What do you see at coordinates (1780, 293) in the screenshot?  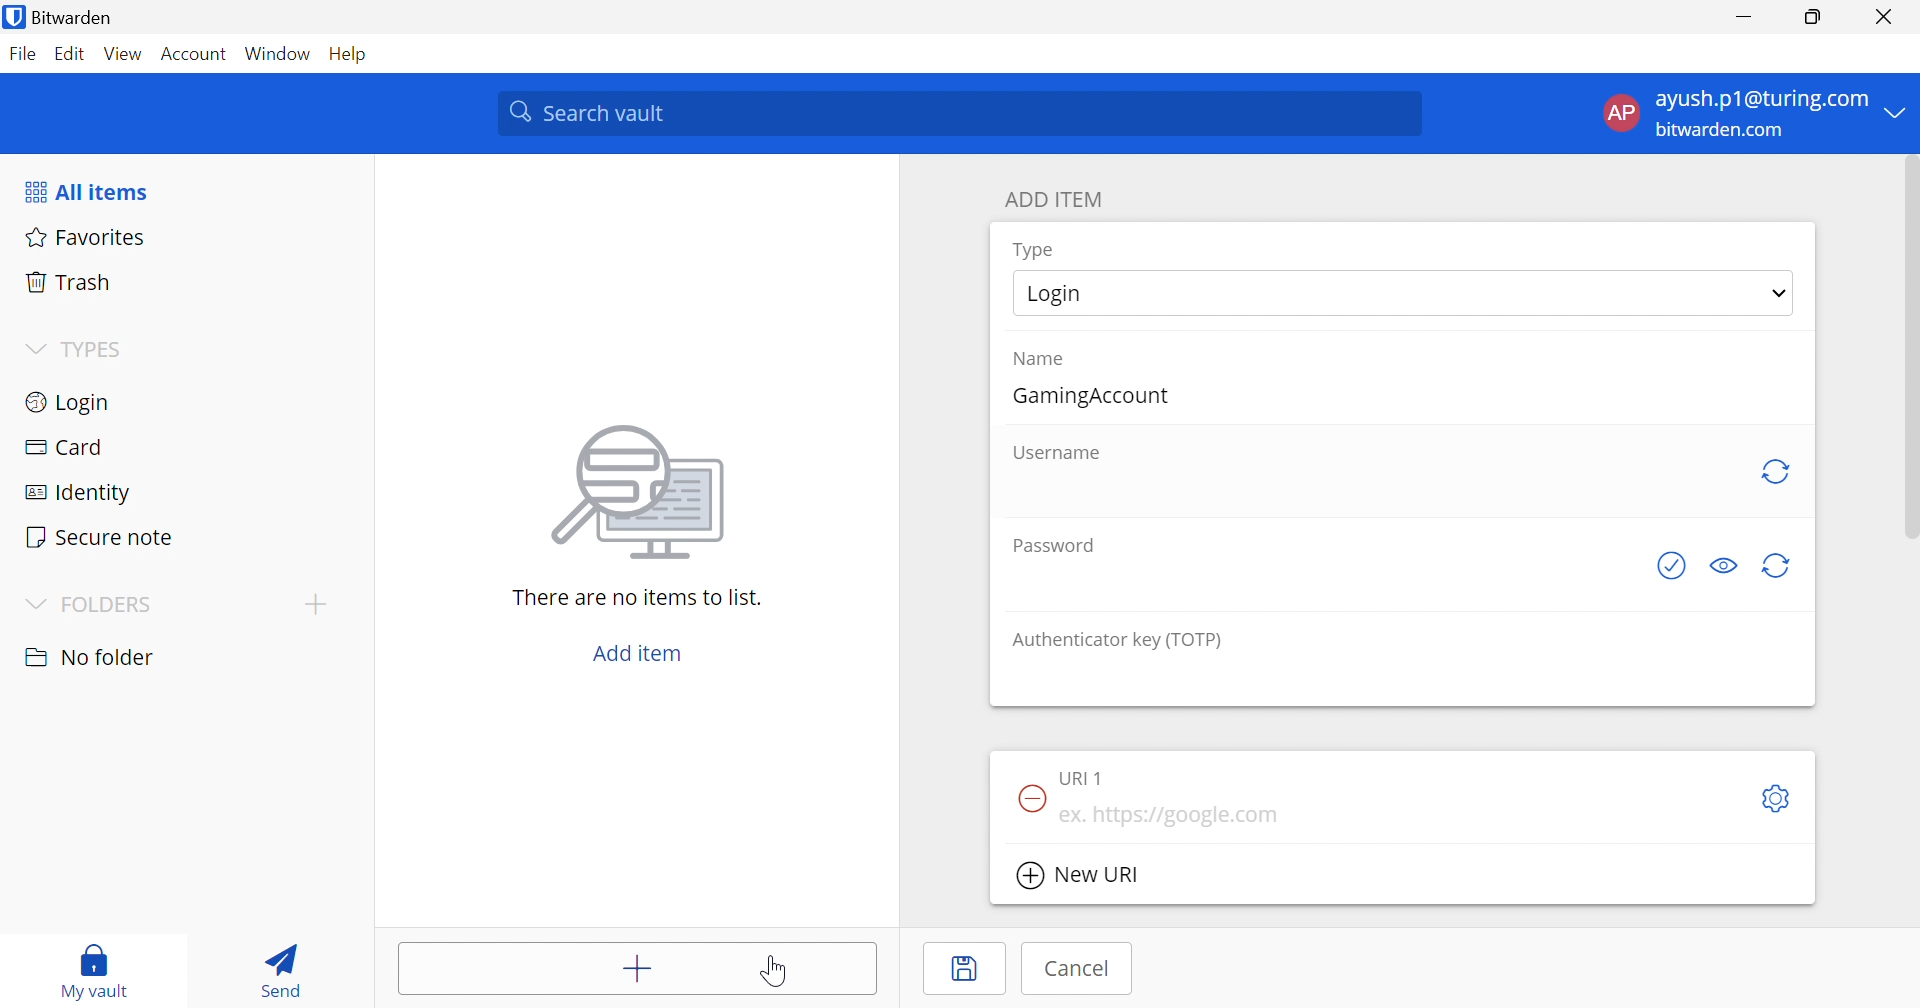 I see `Drop Down` at bounding box center [1780, 293].